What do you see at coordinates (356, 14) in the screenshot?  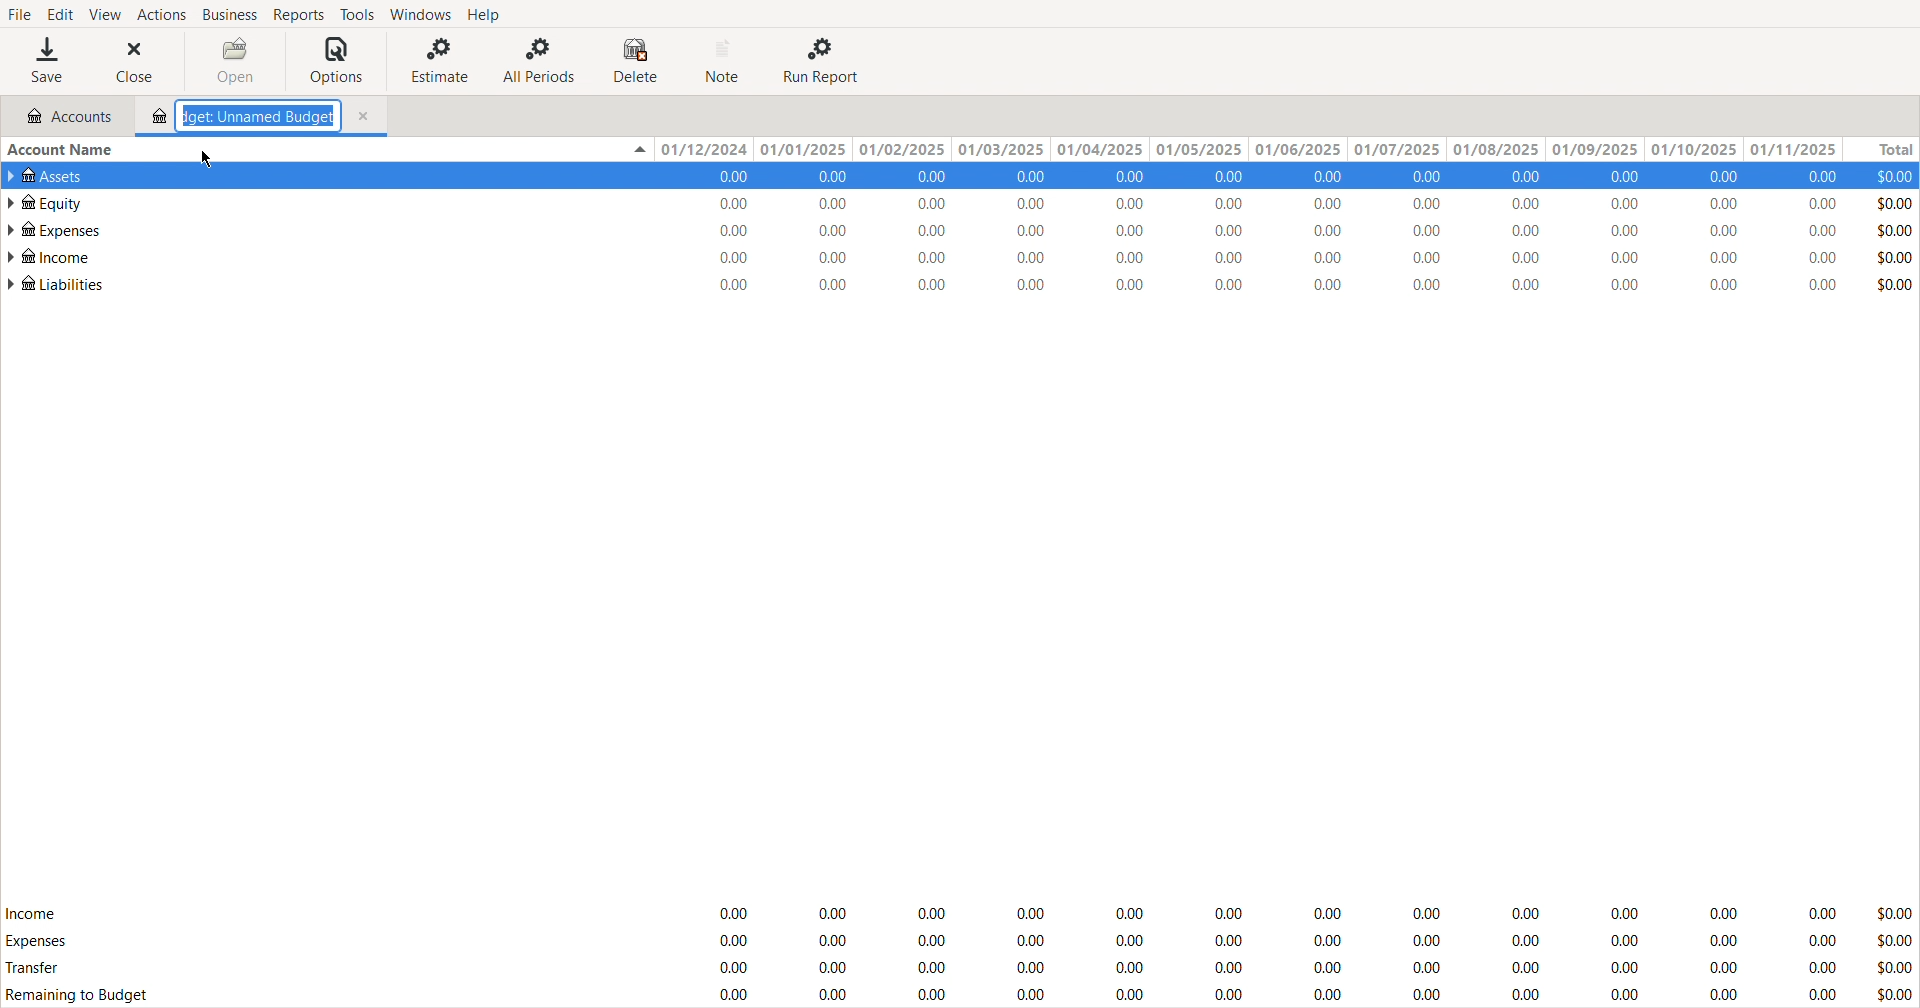 I see `Tools` at bounding box center [356, 14].